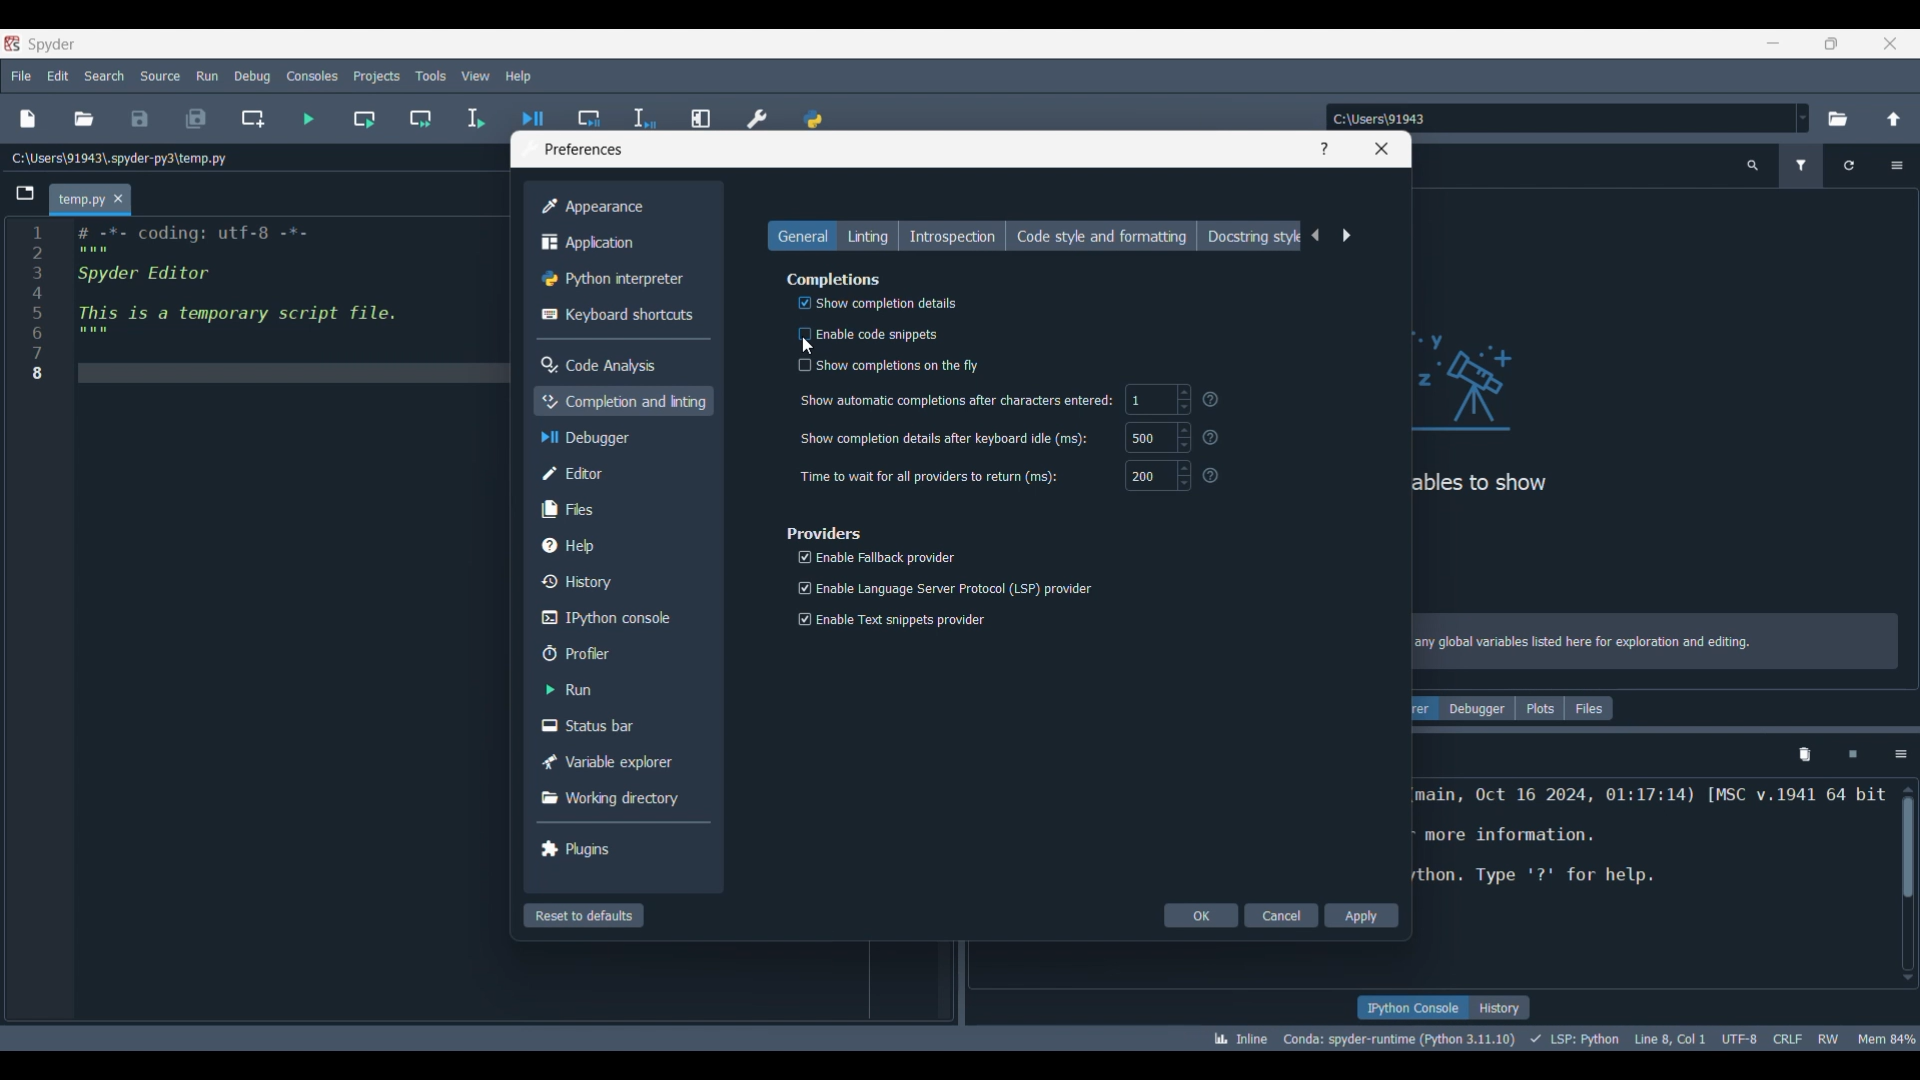 This screenshot has height=1080, width=1920. I want to click on Software logo, so click(12, 44).